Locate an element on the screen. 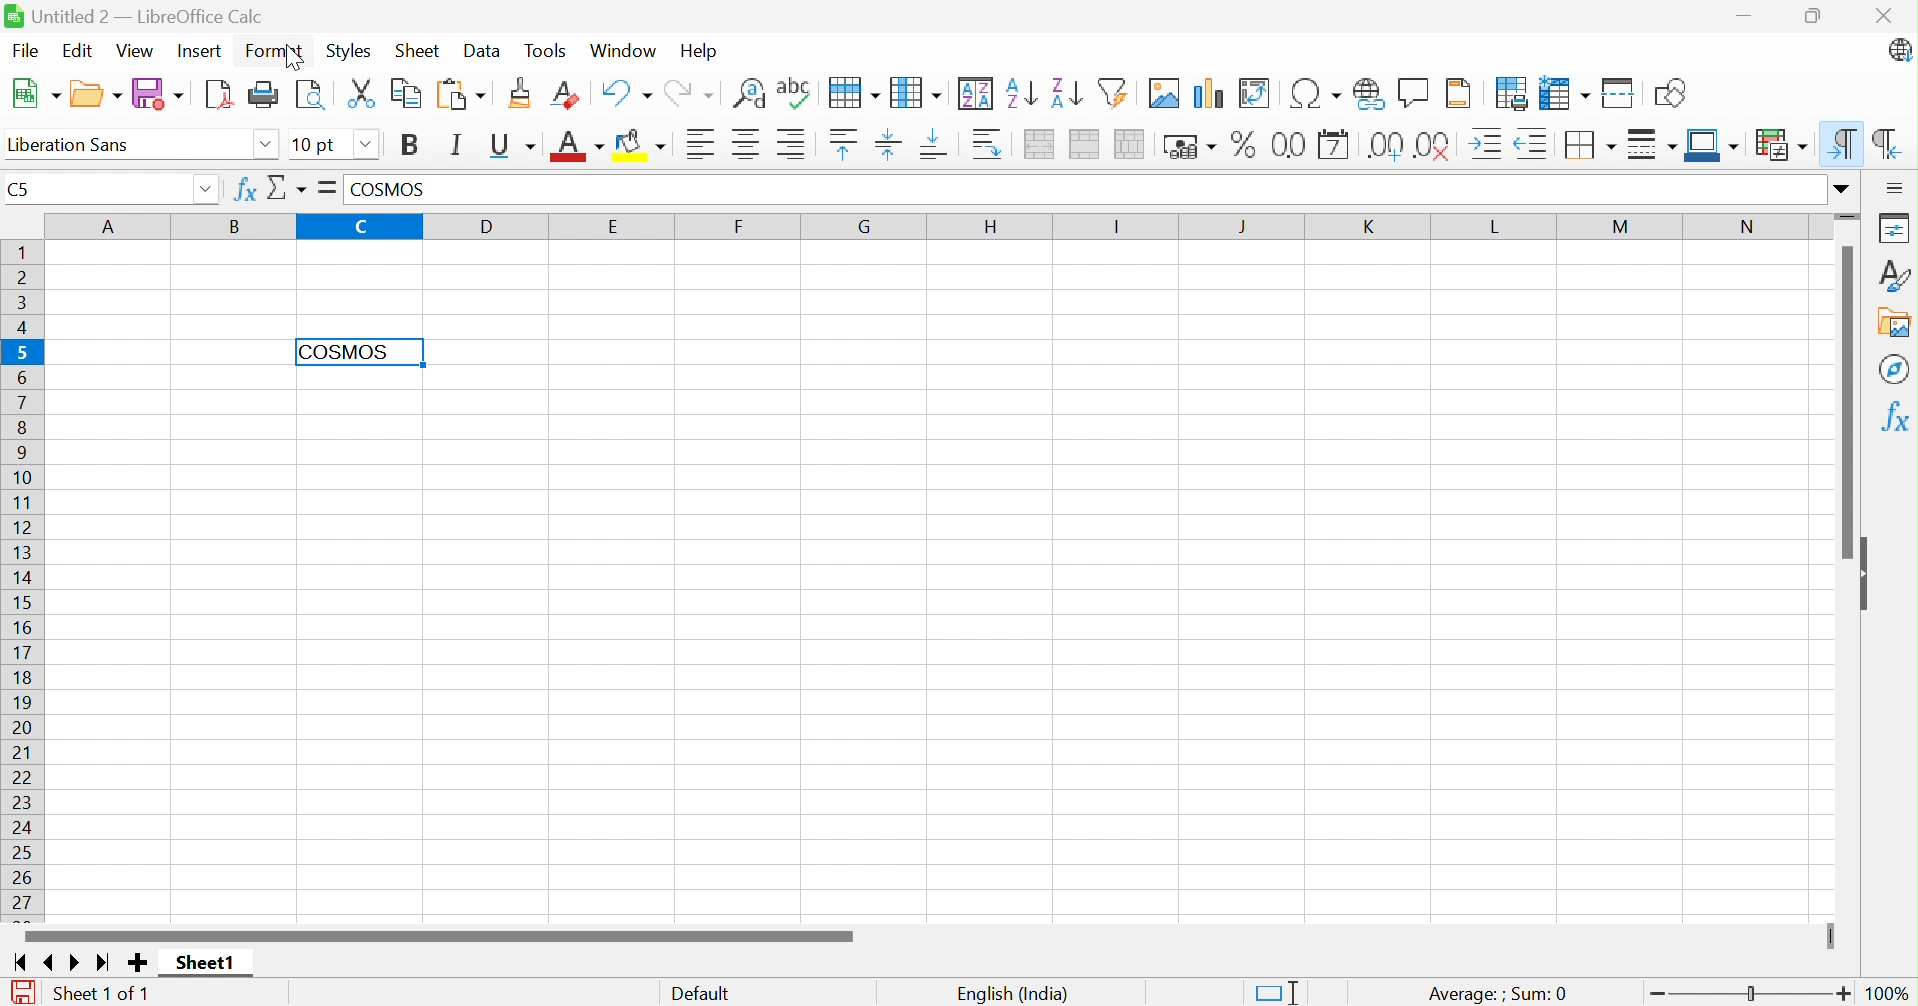 This screenshot has height=1006, width=1918. COSMOS is located at coordinates (389, 188).